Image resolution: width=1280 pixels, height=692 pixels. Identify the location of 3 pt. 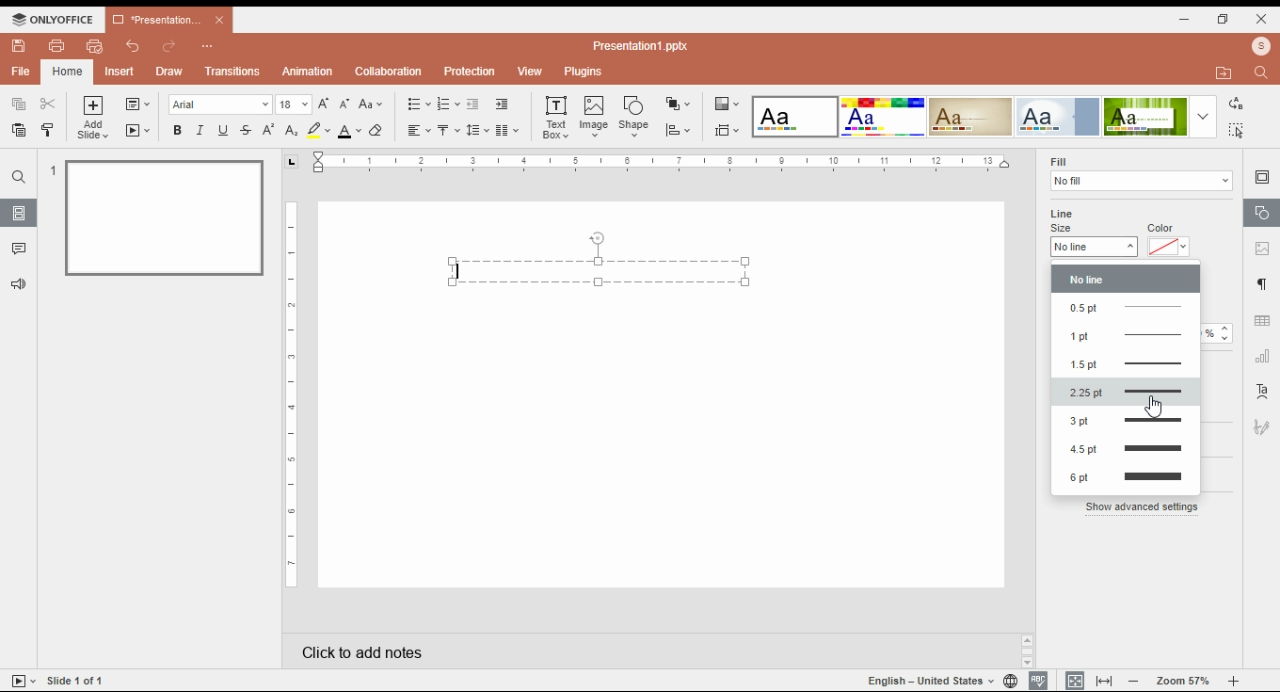
(1125, 424).